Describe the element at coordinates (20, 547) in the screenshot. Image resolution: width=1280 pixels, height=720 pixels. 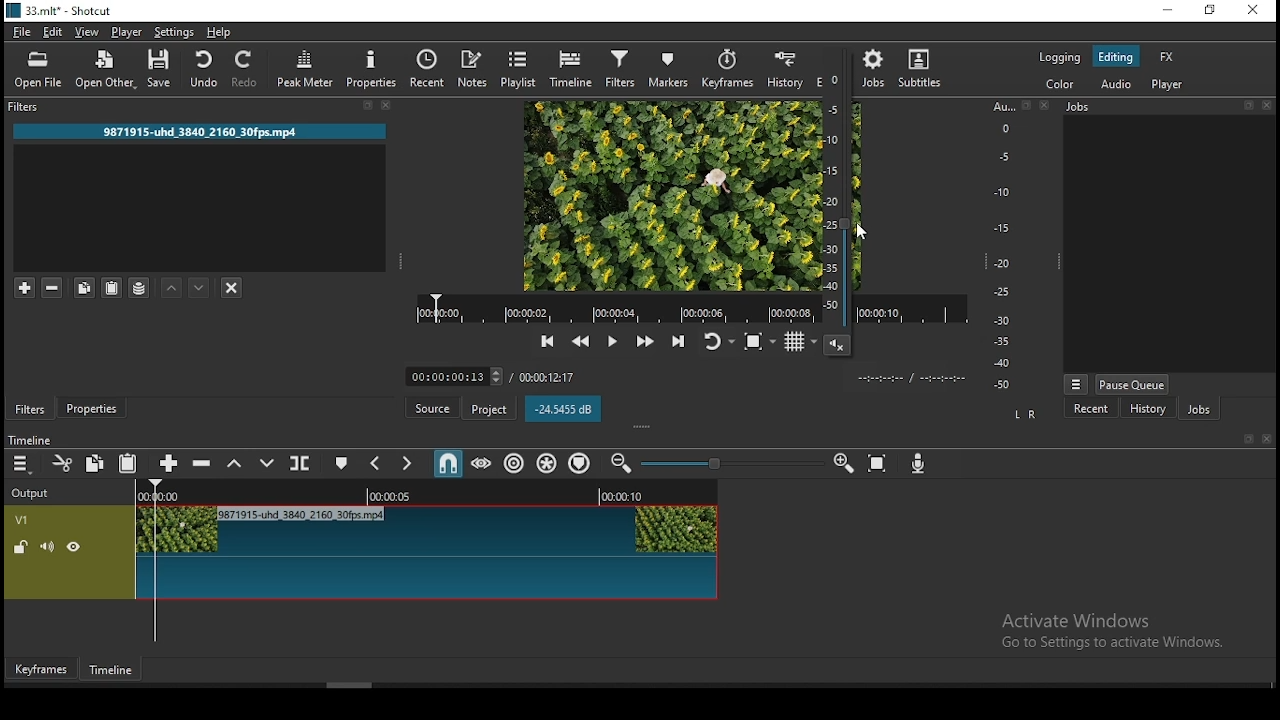
I see `unlocked` at that location.